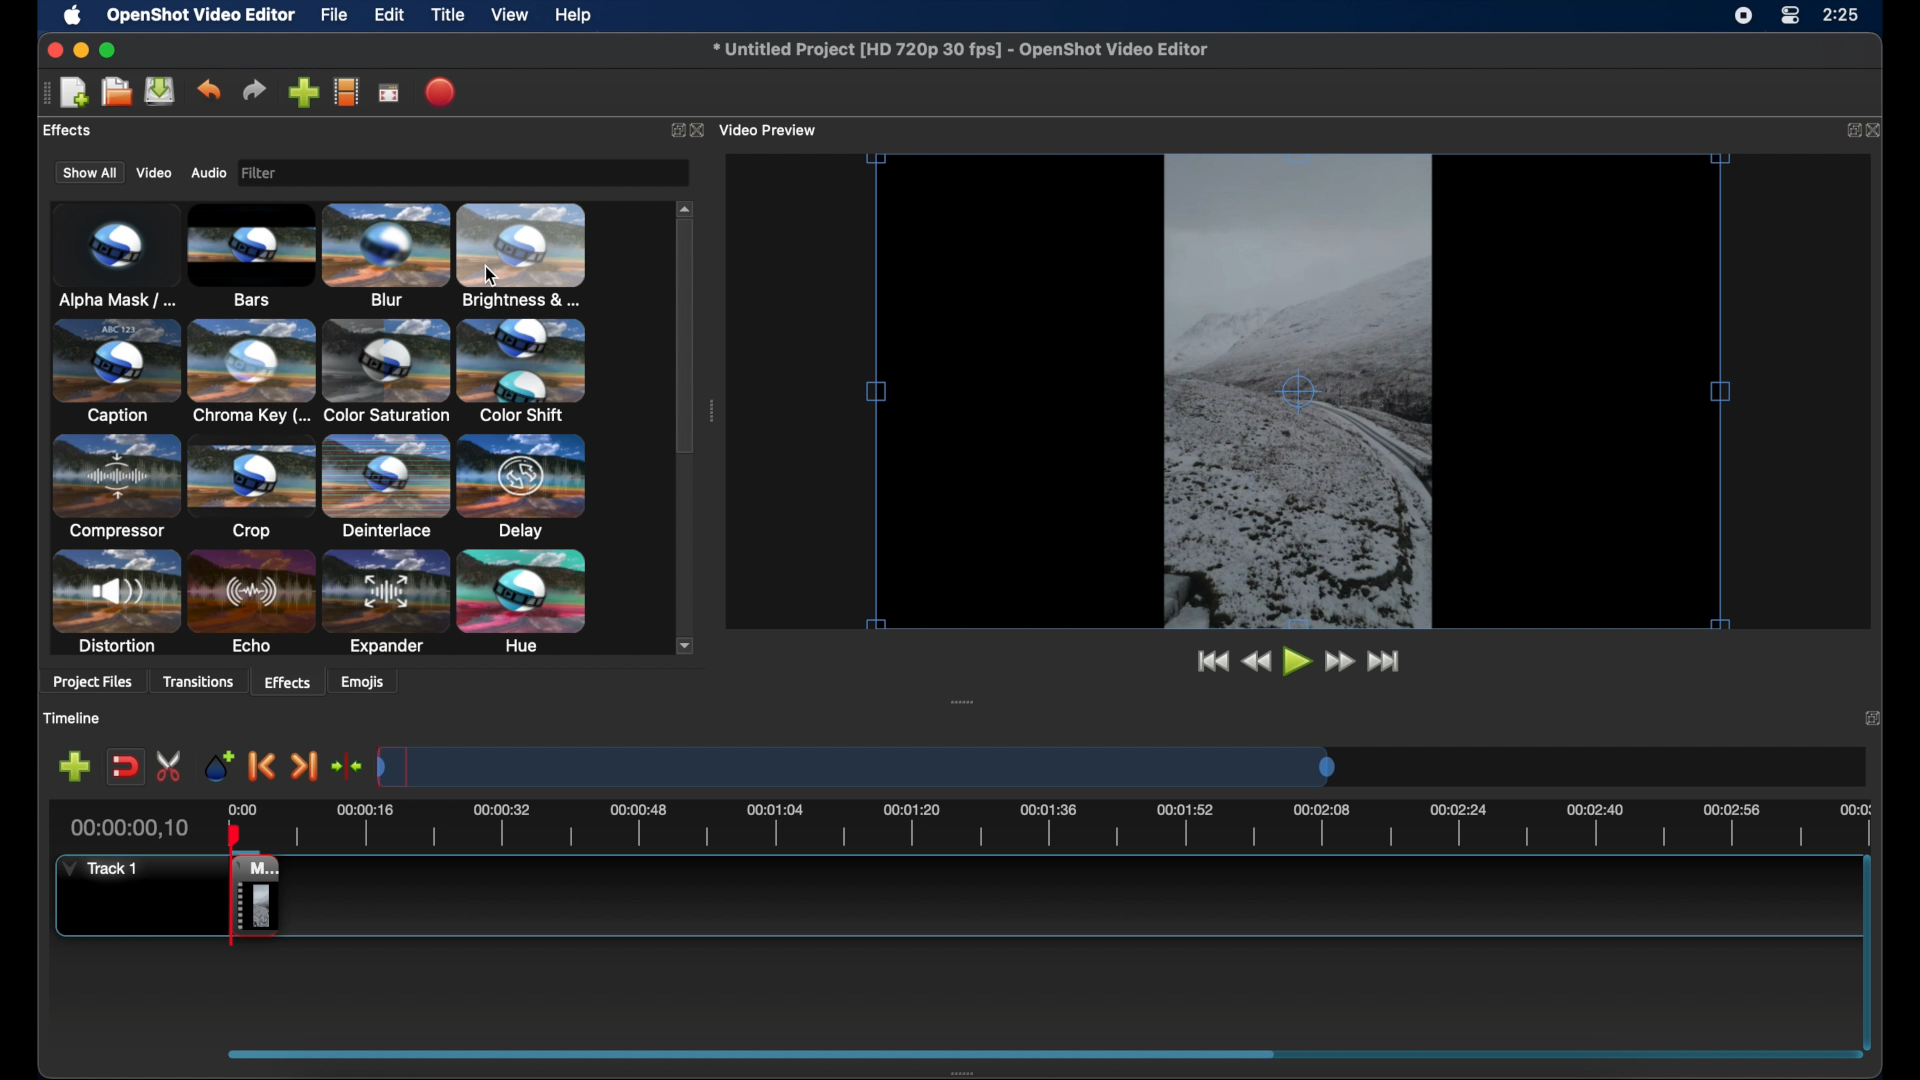 The width and height of the screenshot is (1920, 1080). I want to click on color shift, so click(522, 370).